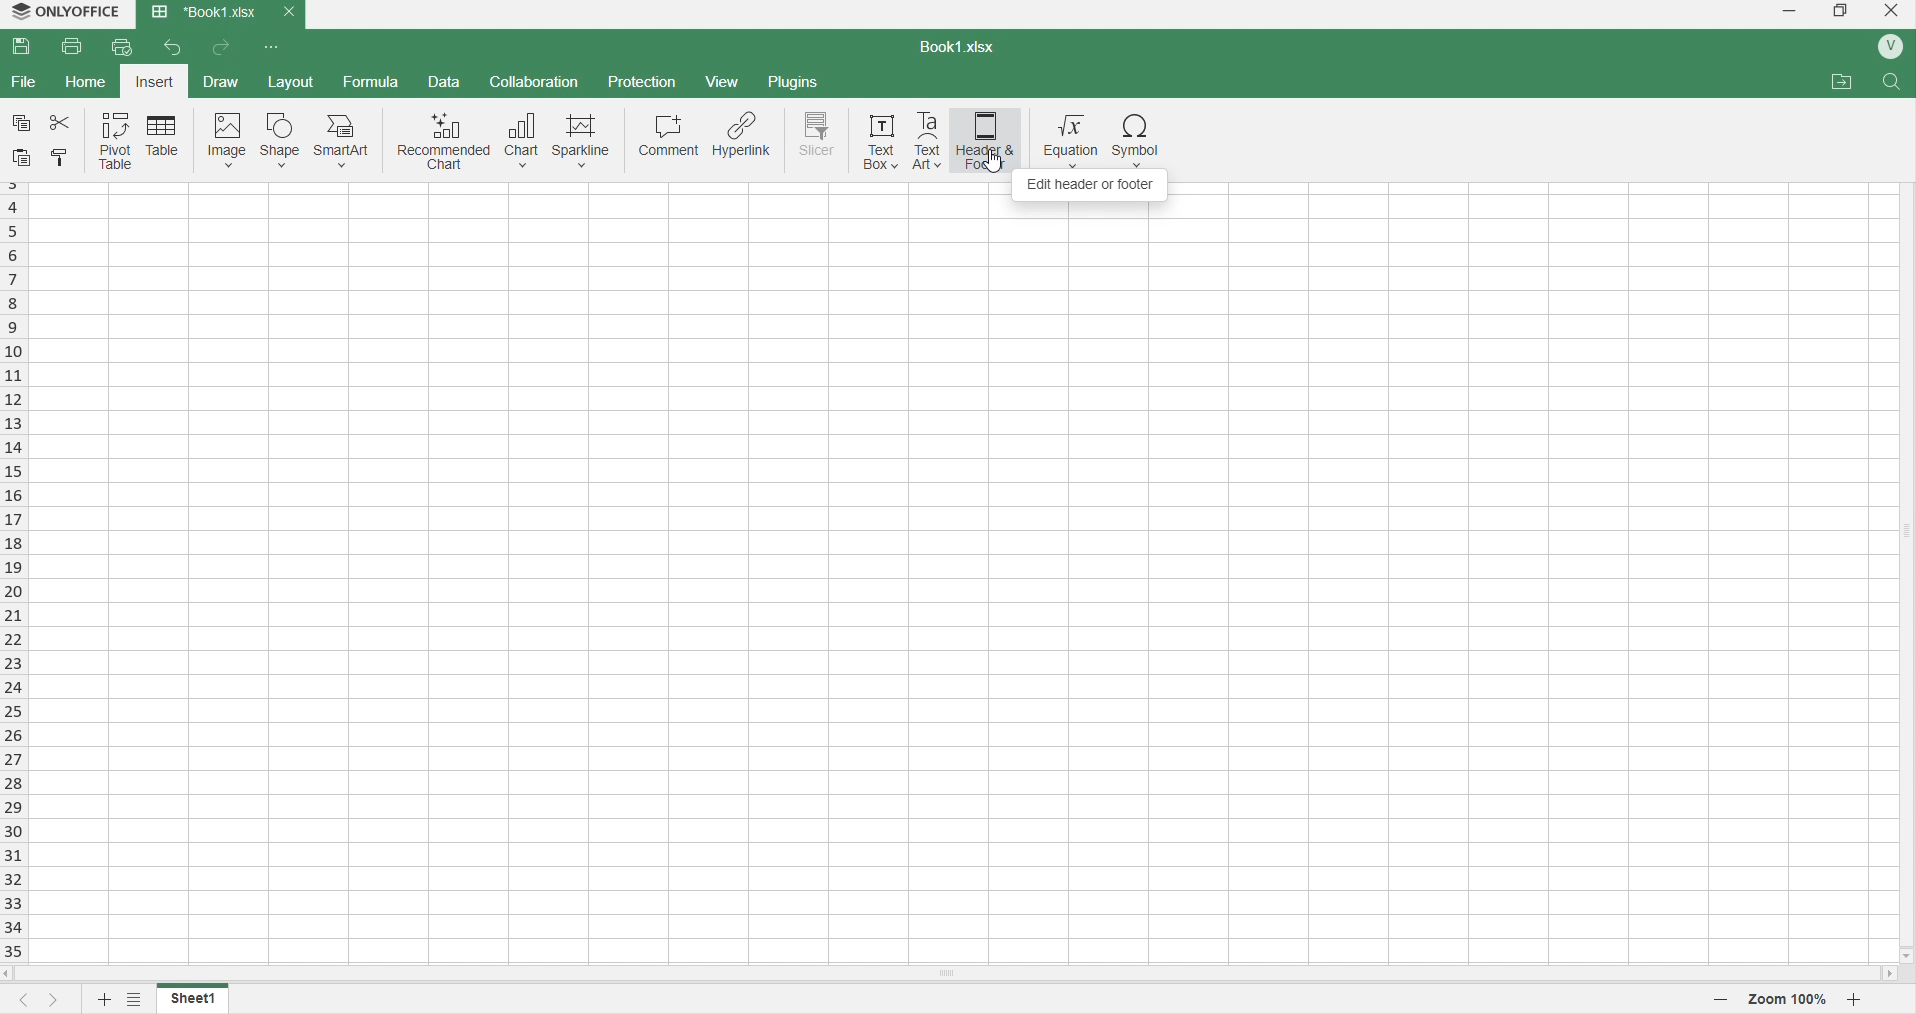  What do you see at coordinates (293, 82) in the screenshot?
I see `layout` at bounding box center [293, 82].